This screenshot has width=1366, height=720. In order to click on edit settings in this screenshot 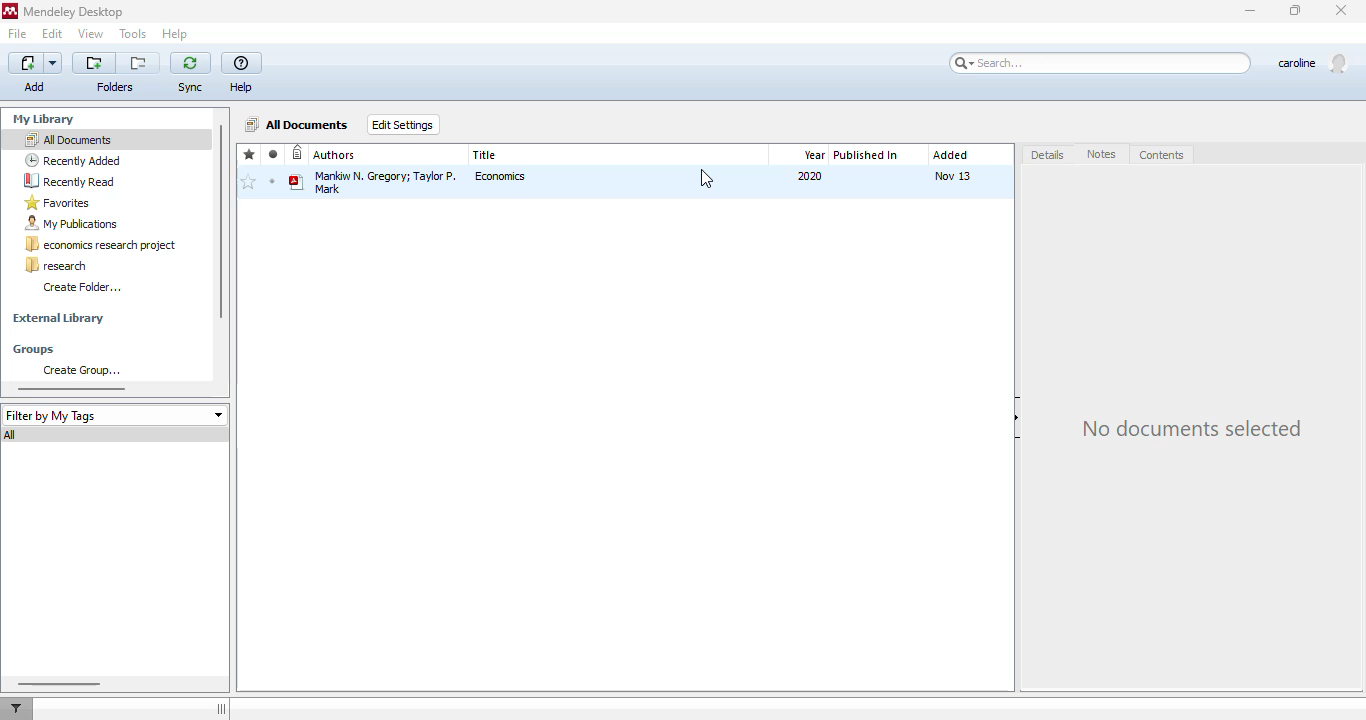, I will do `click(404, 124)`.